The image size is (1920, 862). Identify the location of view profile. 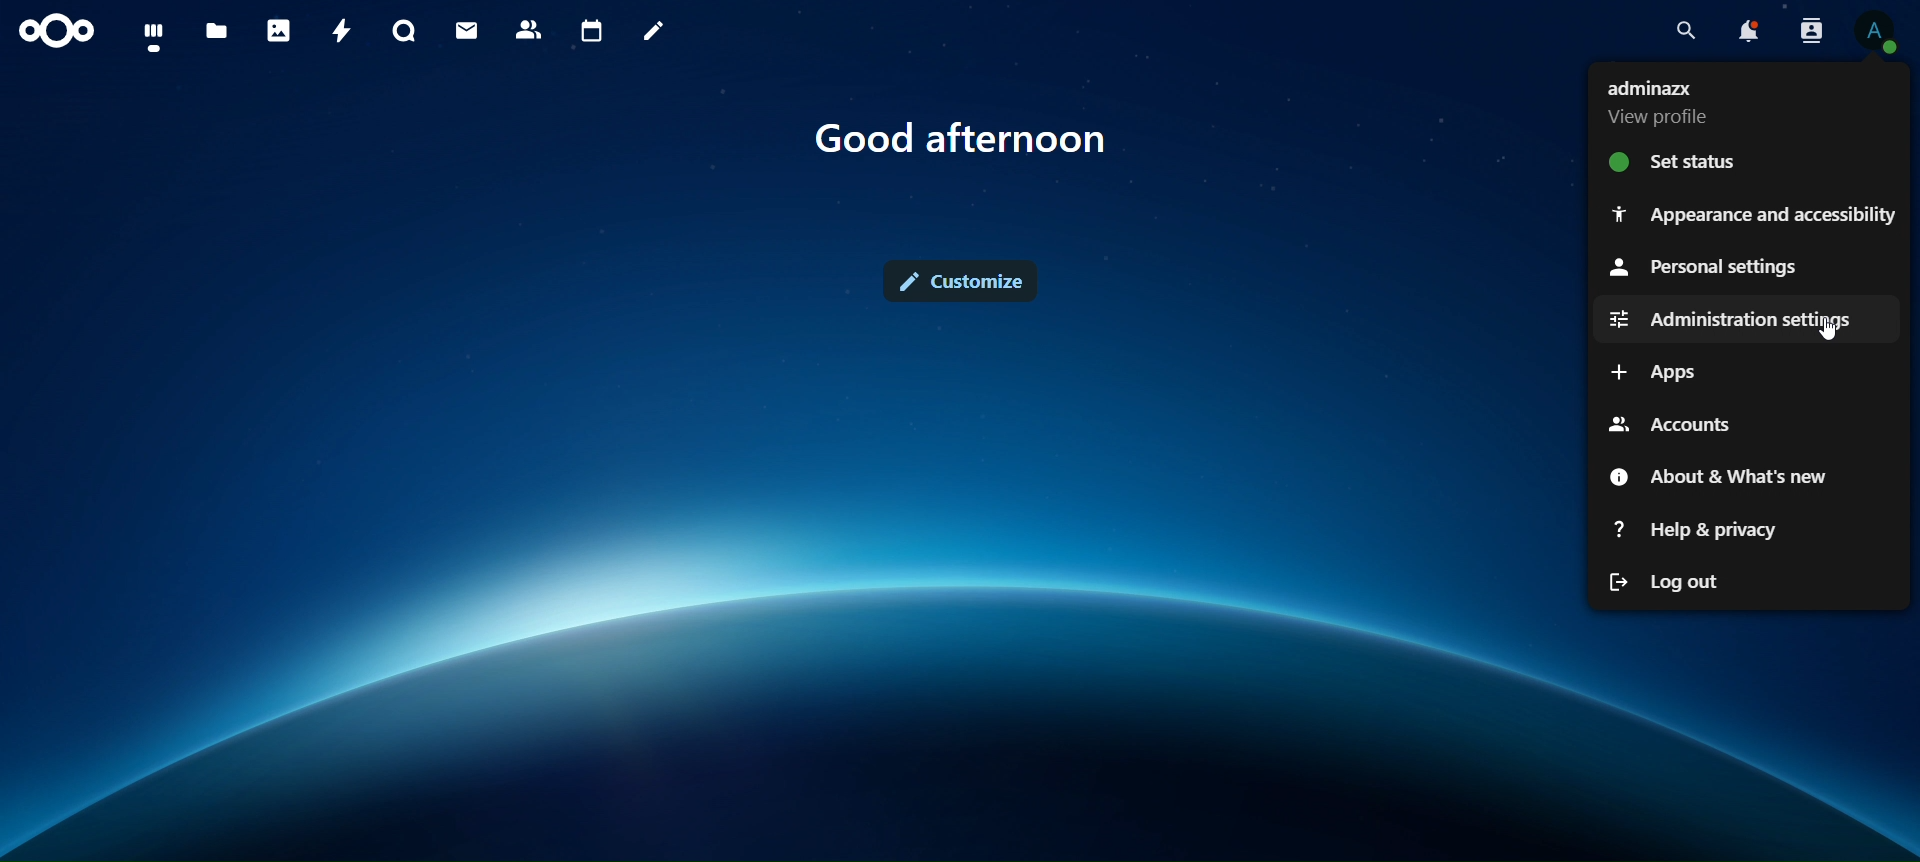
(1661, 104).